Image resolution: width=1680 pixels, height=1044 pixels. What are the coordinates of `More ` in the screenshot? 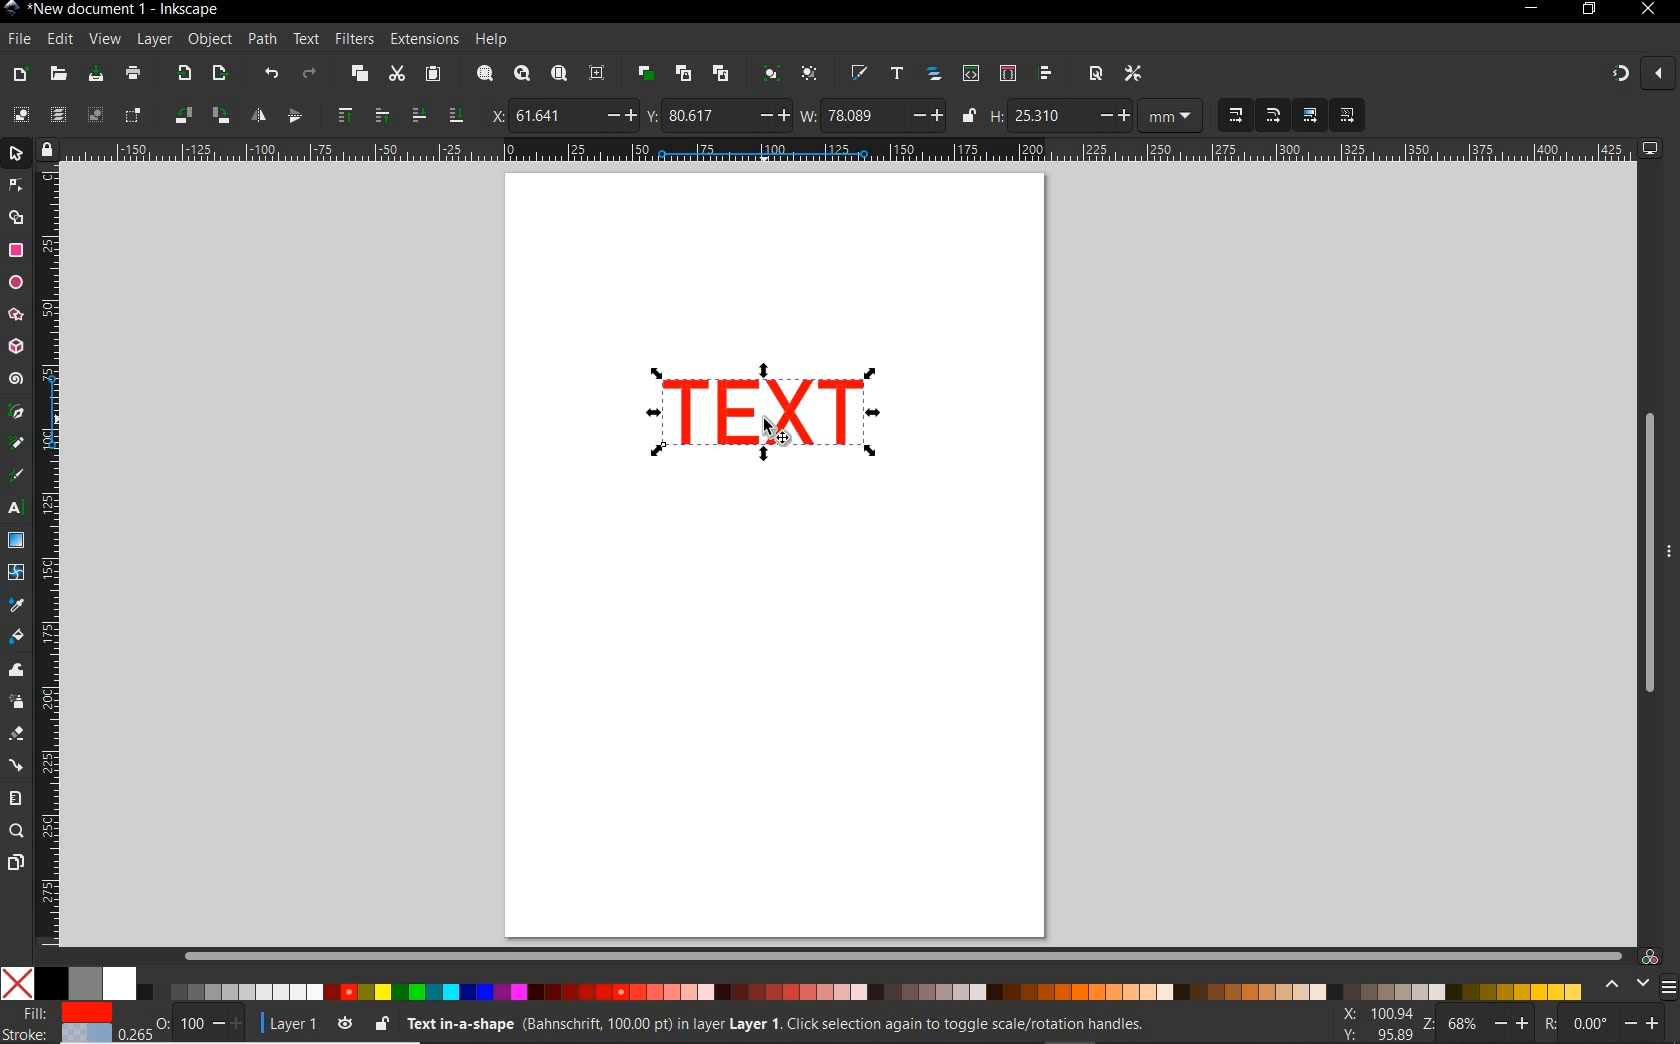 It's located at (1669, 559).